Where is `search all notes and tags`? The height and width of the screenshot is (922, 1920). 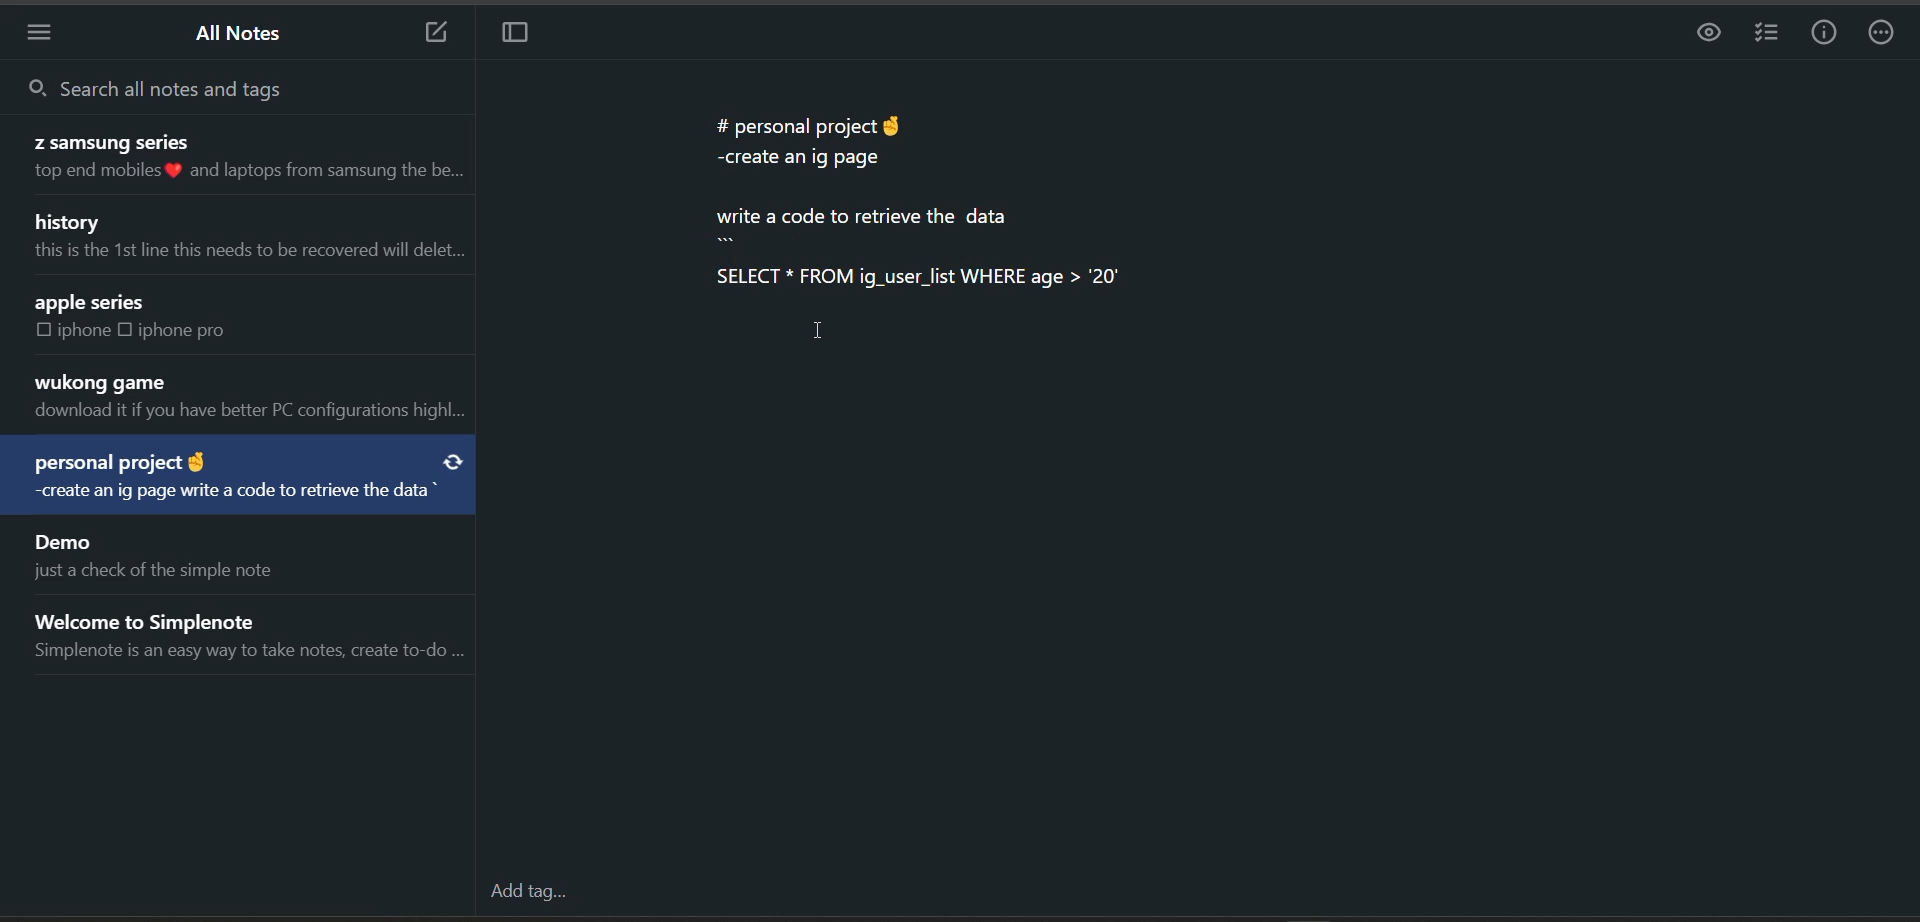
search all notes and tags is located at coordinates (210, 86).